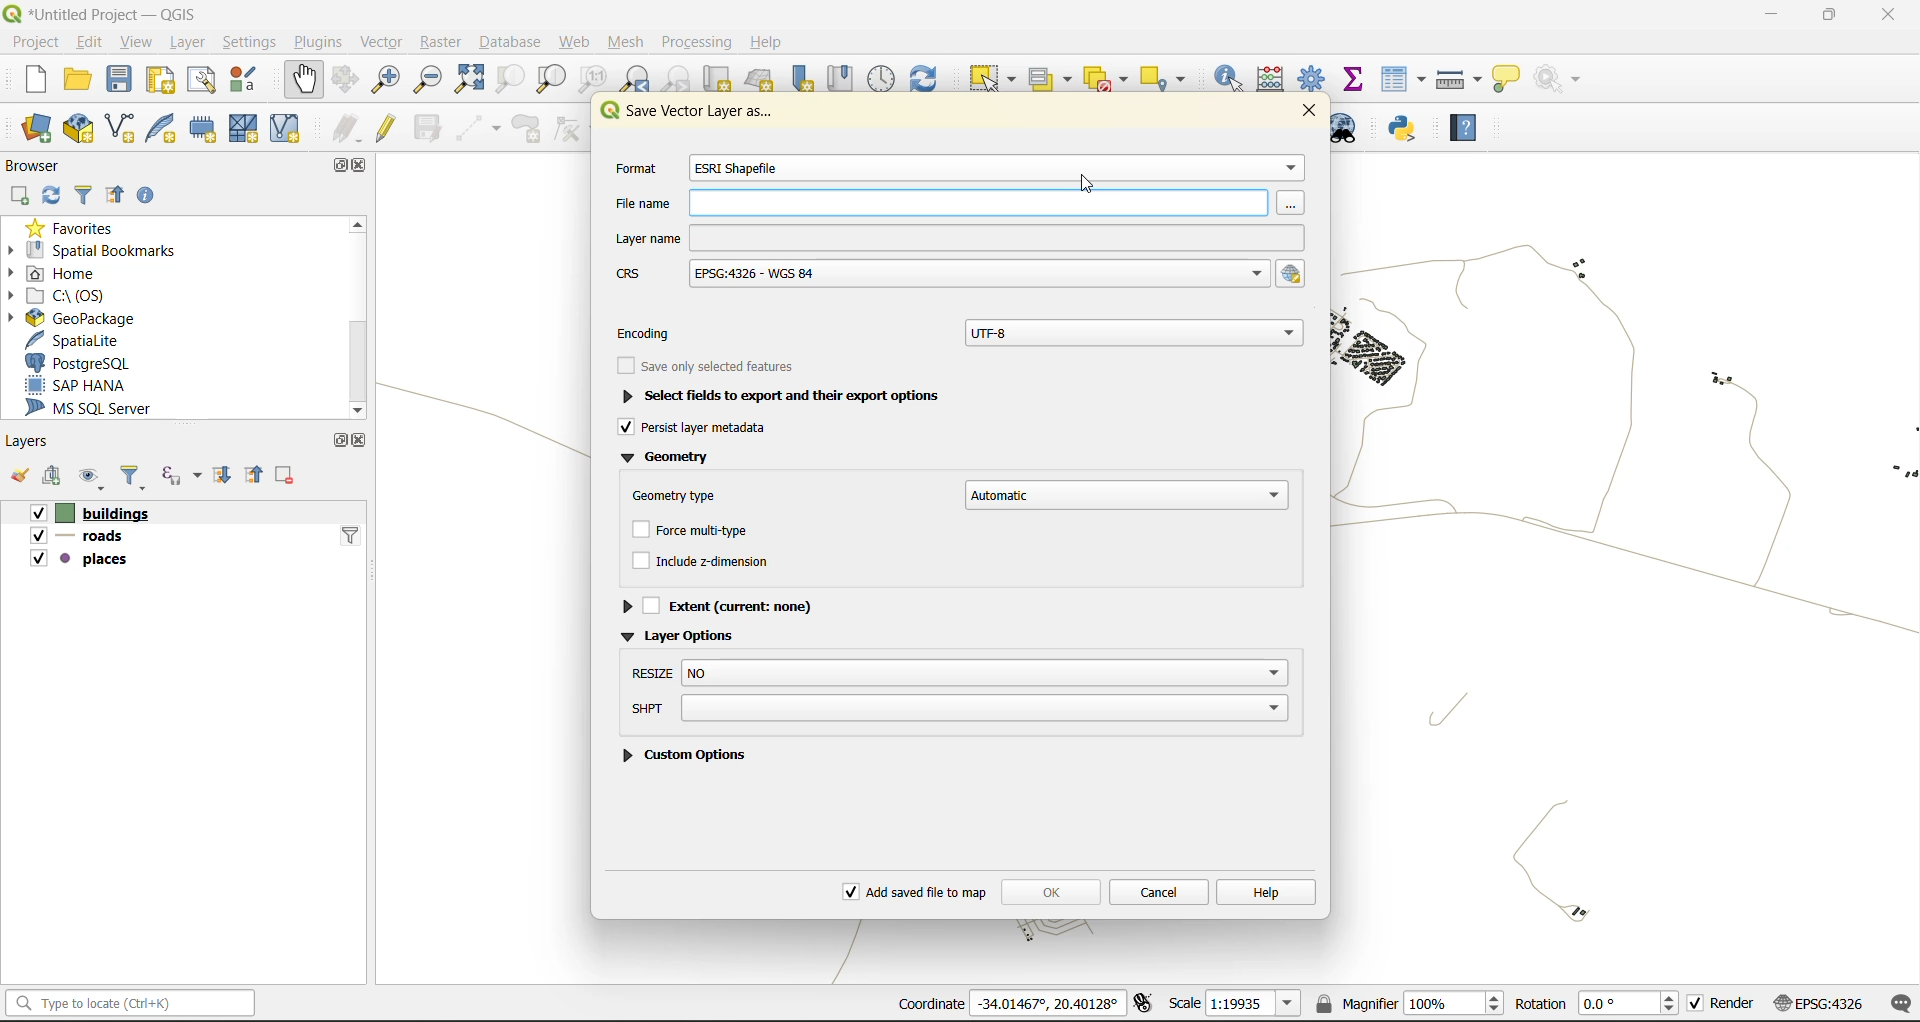  What do you see at coordinates (252, 41) in the screenshot?
I see `settings` at bounding box center [252, 41].